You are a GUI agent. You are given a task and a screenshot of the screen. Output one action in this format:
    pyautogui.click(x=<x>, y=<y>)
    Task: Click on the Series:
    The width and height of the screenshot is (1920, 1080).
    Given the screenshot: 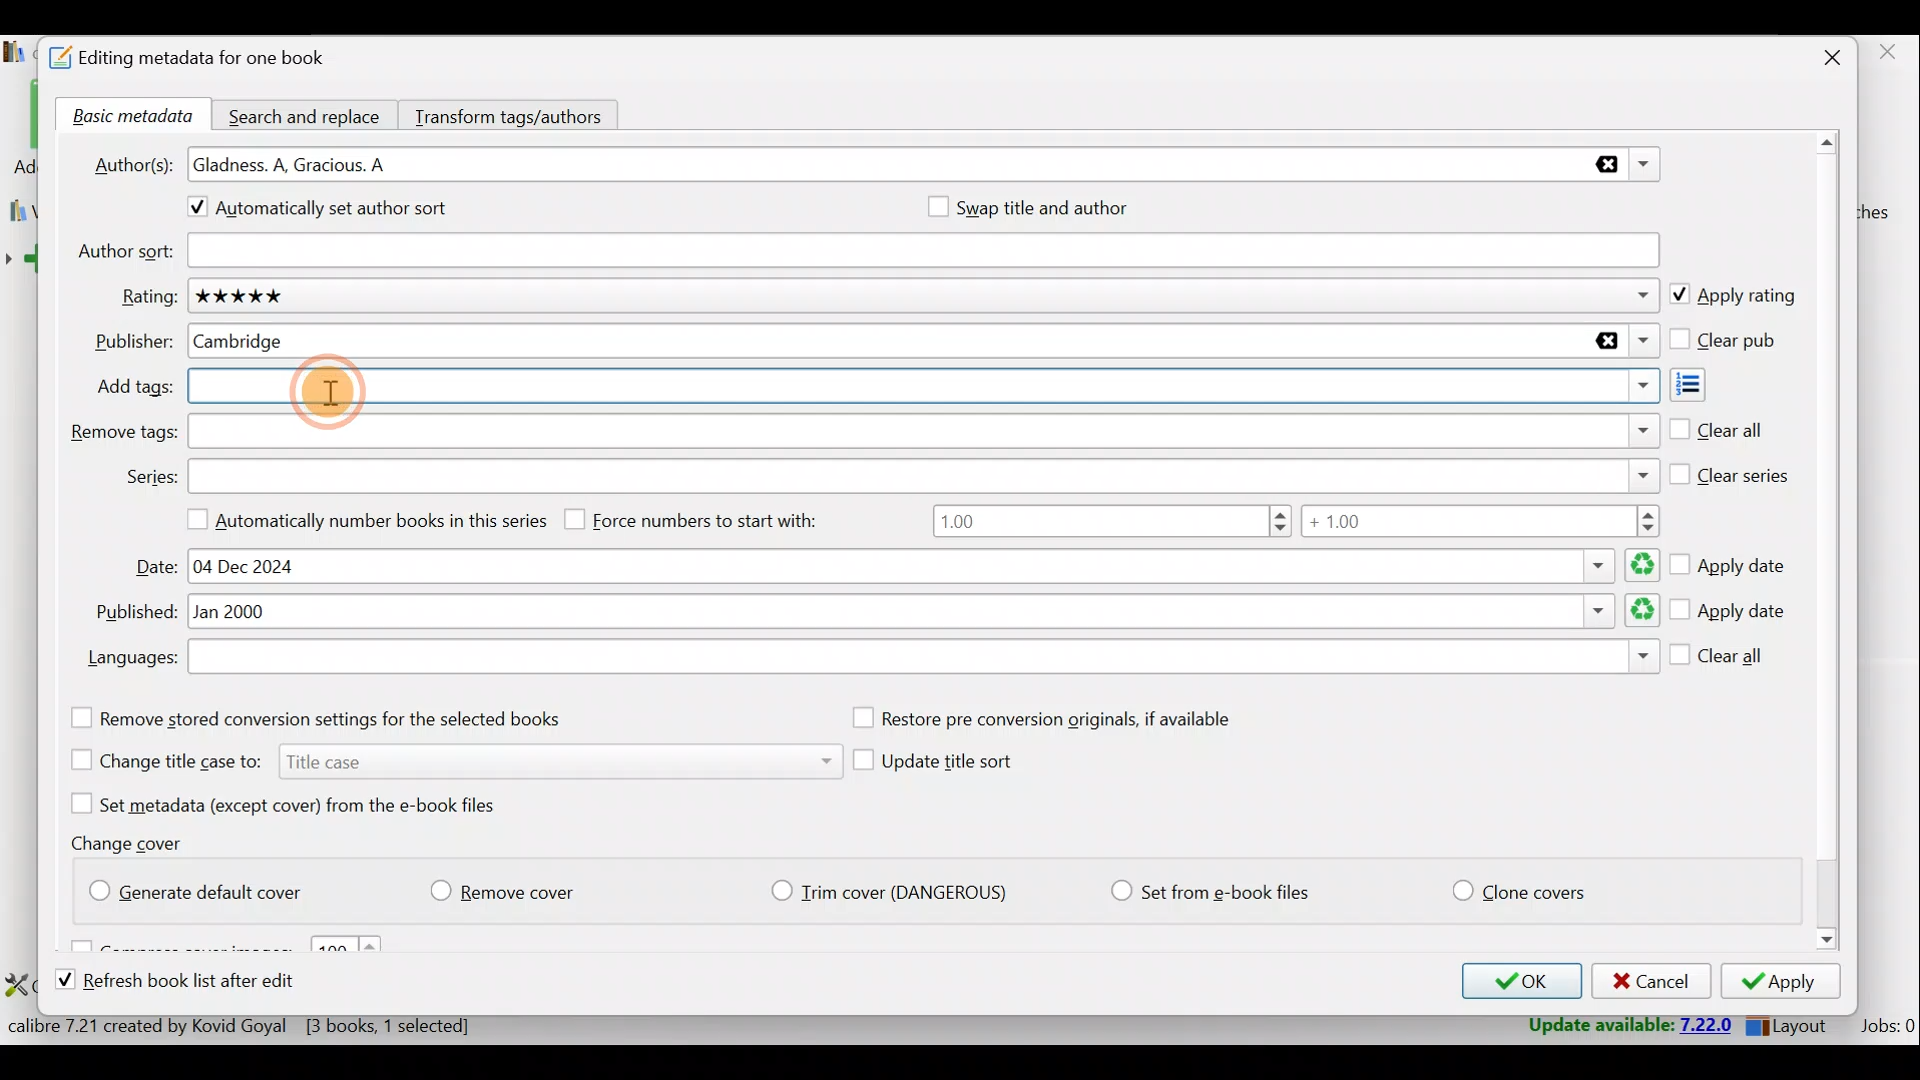 What is the action you would take?
    pyautogui.click(x=150, y=477)
    